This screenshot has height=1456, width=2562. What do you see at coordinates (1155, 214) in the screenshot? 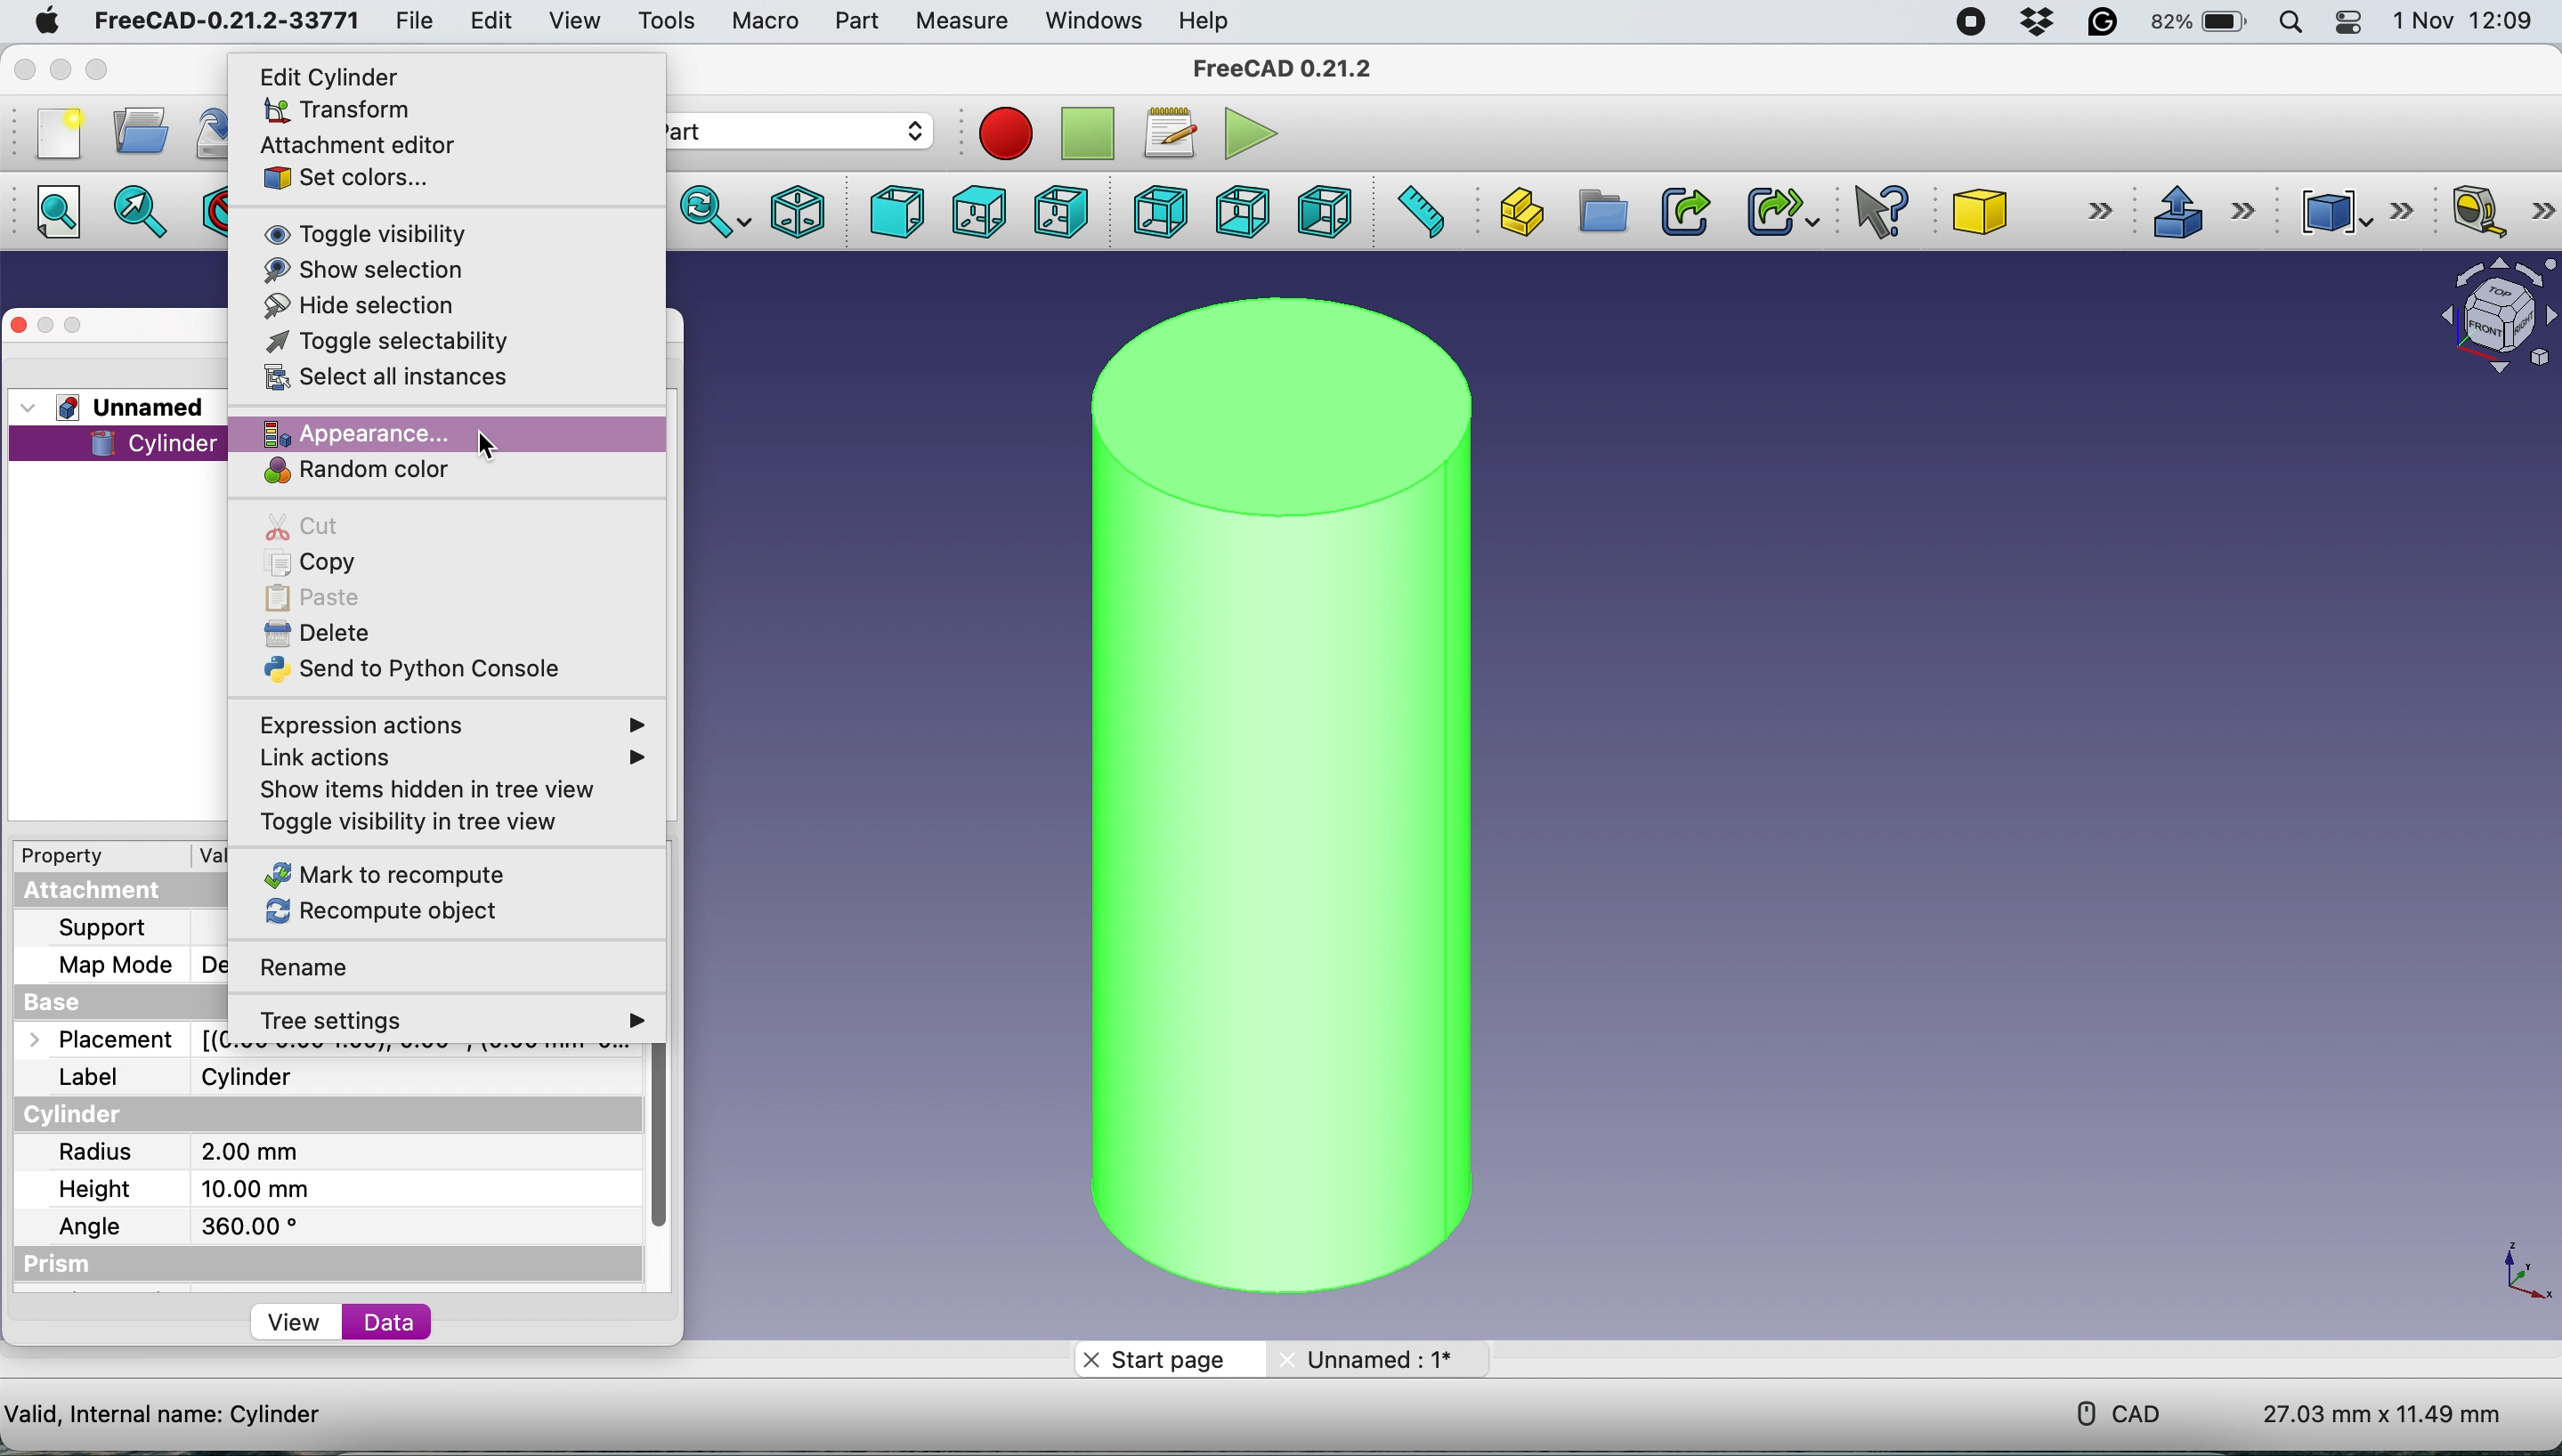
I see `rear` at bounding box center [1155, 214].